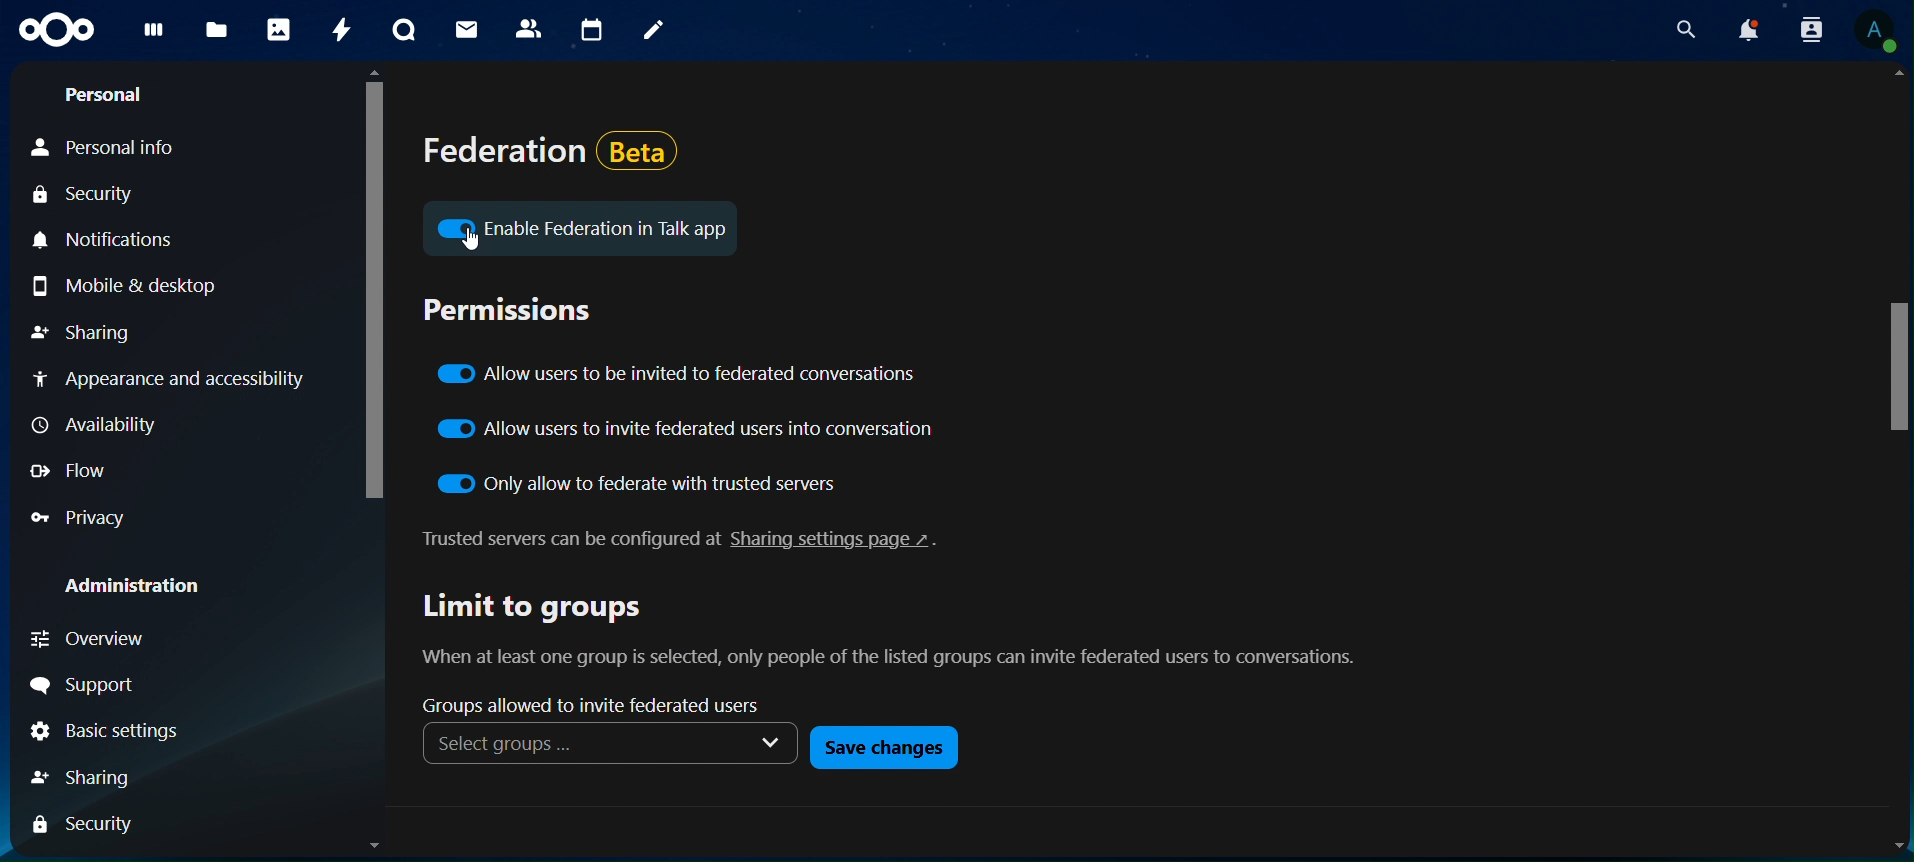  I want to click on search contacts, so click(1806, 31).